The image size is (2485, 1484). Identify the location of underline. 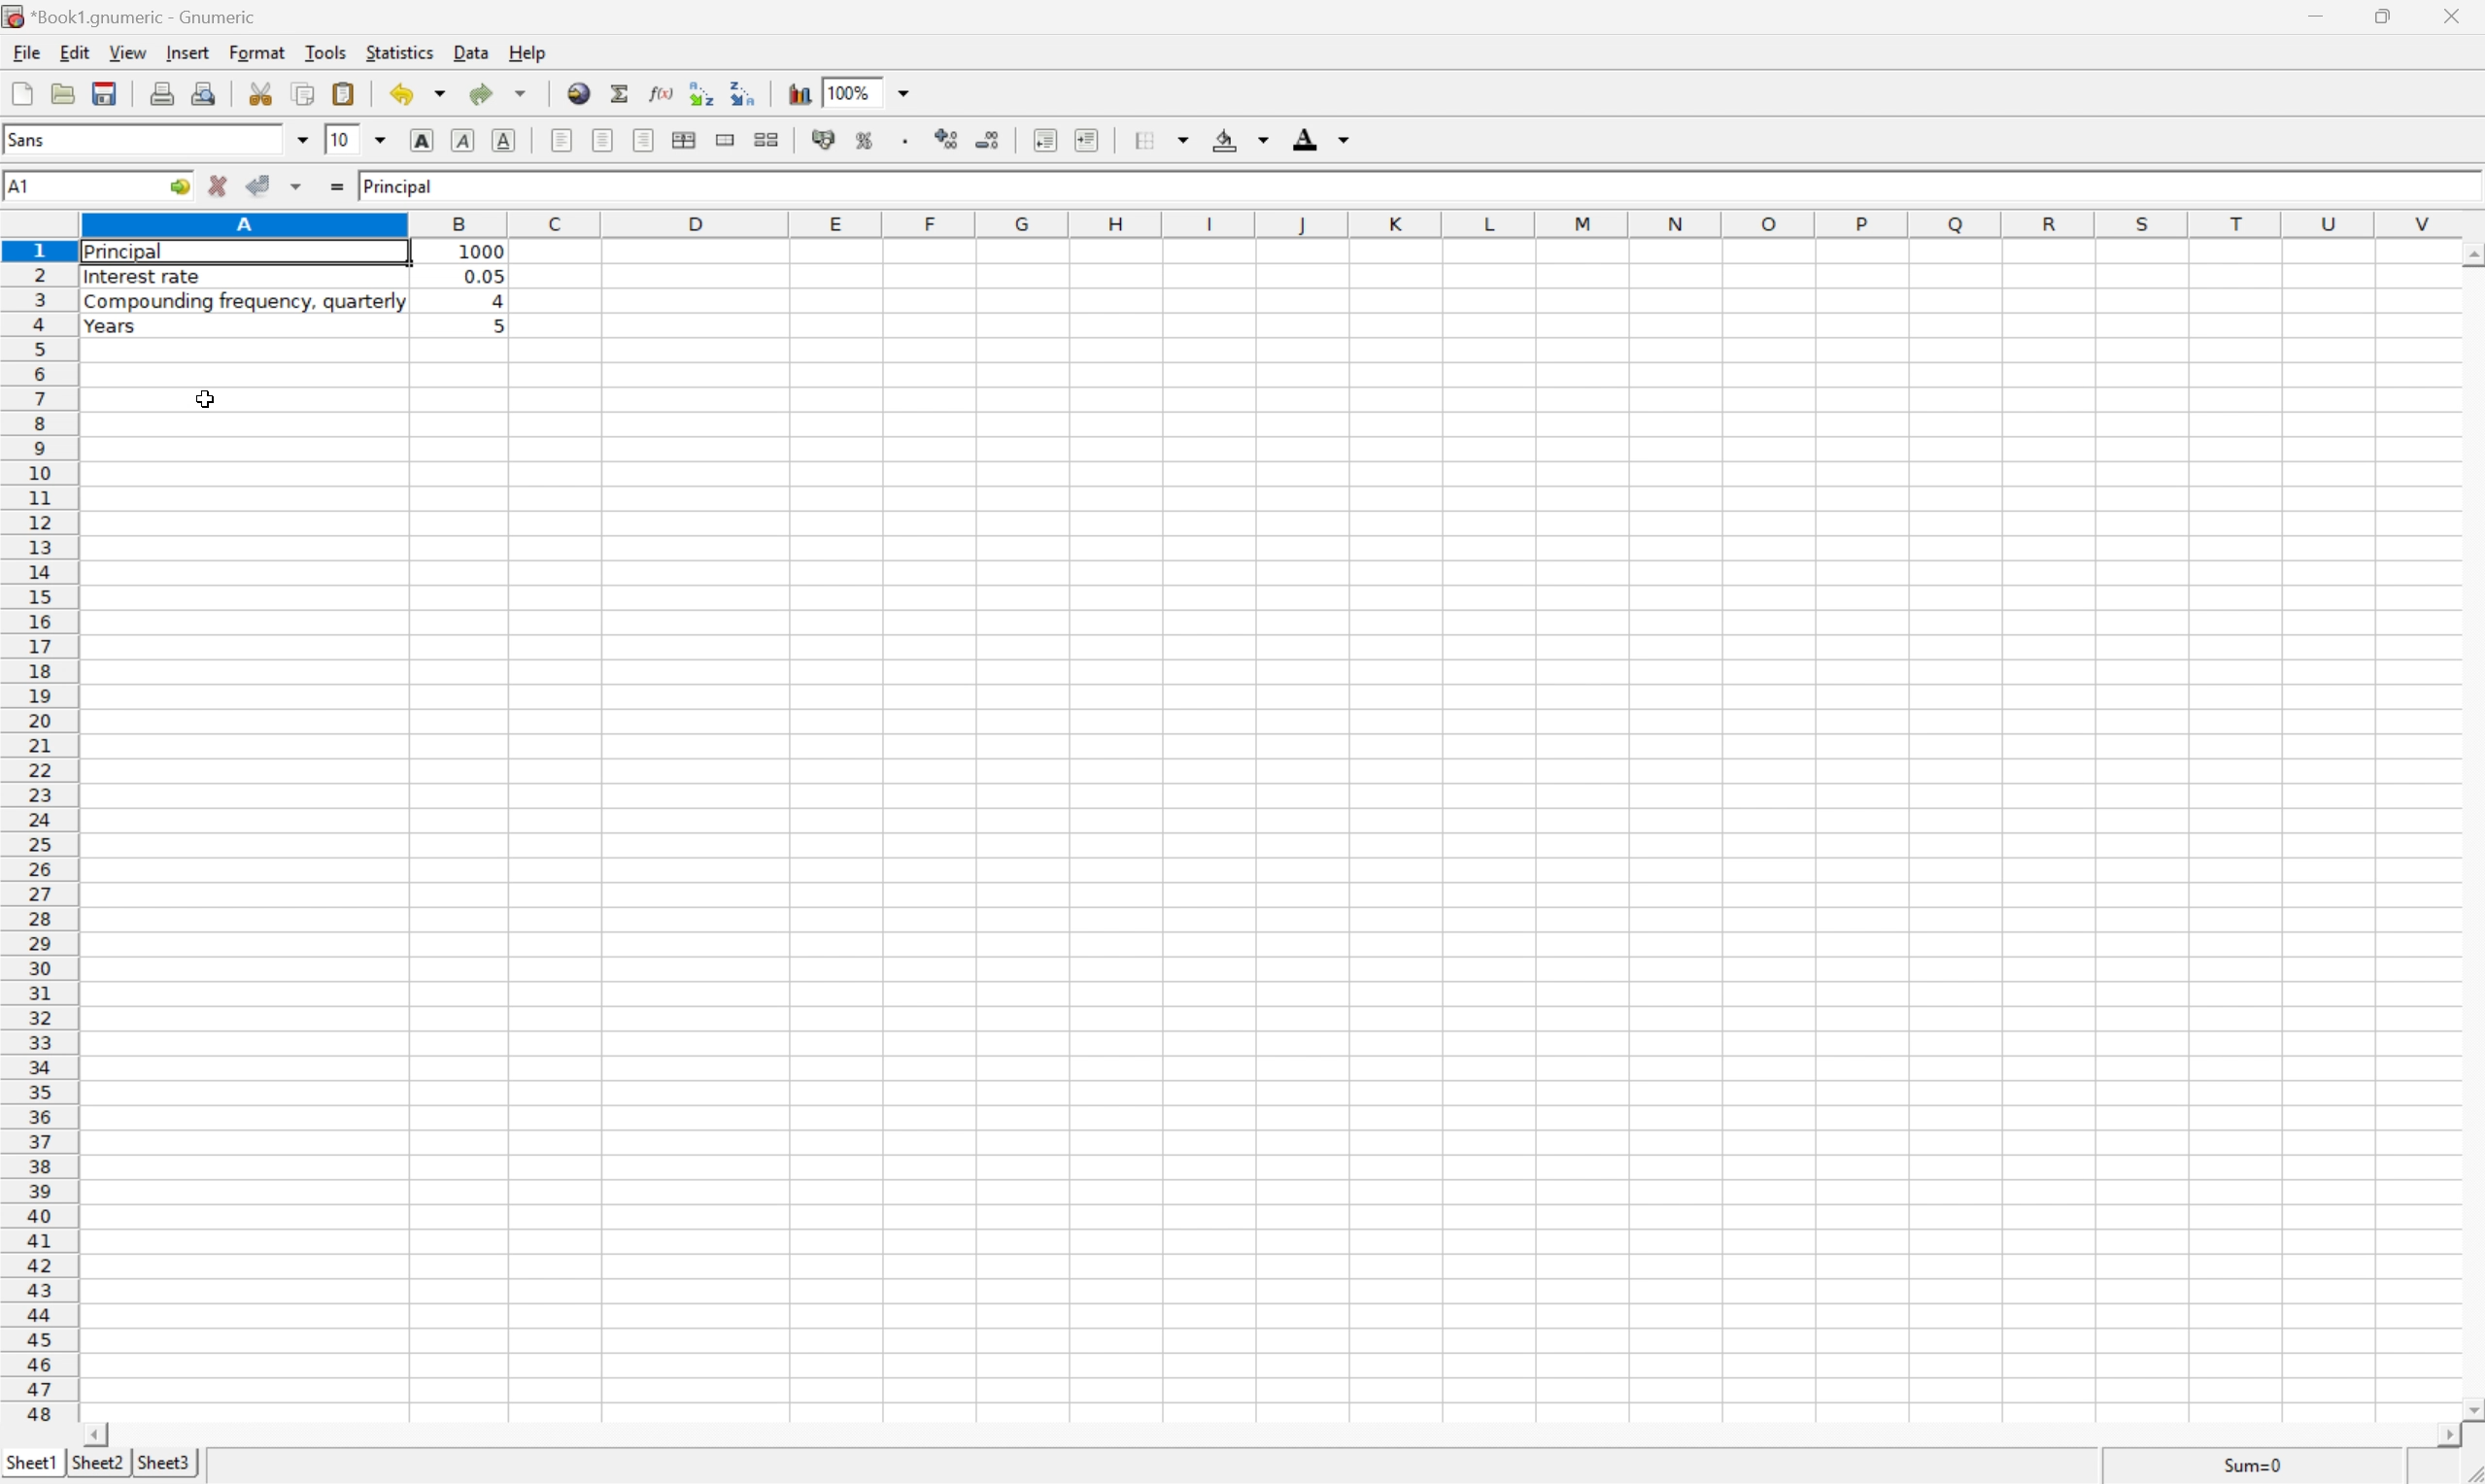
(505, 140).